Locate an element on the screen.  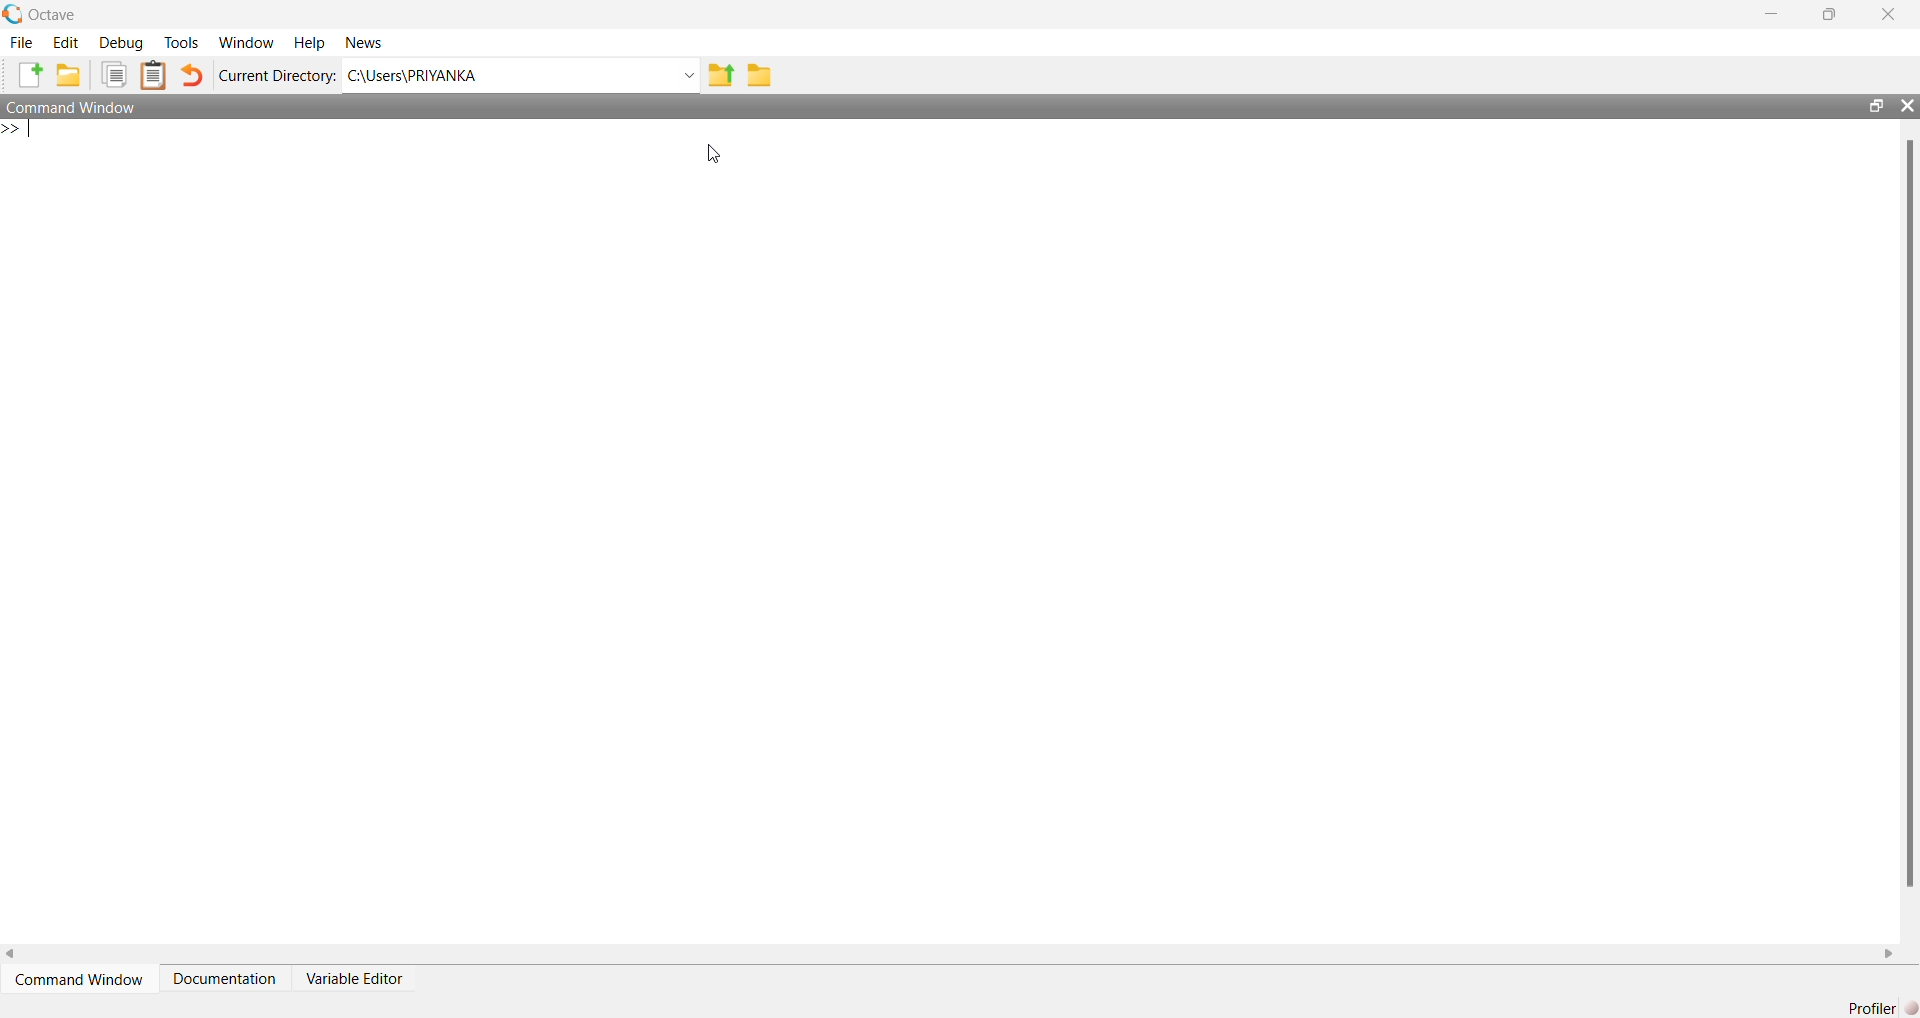
profiler is located at coordinates (1876, 1009).